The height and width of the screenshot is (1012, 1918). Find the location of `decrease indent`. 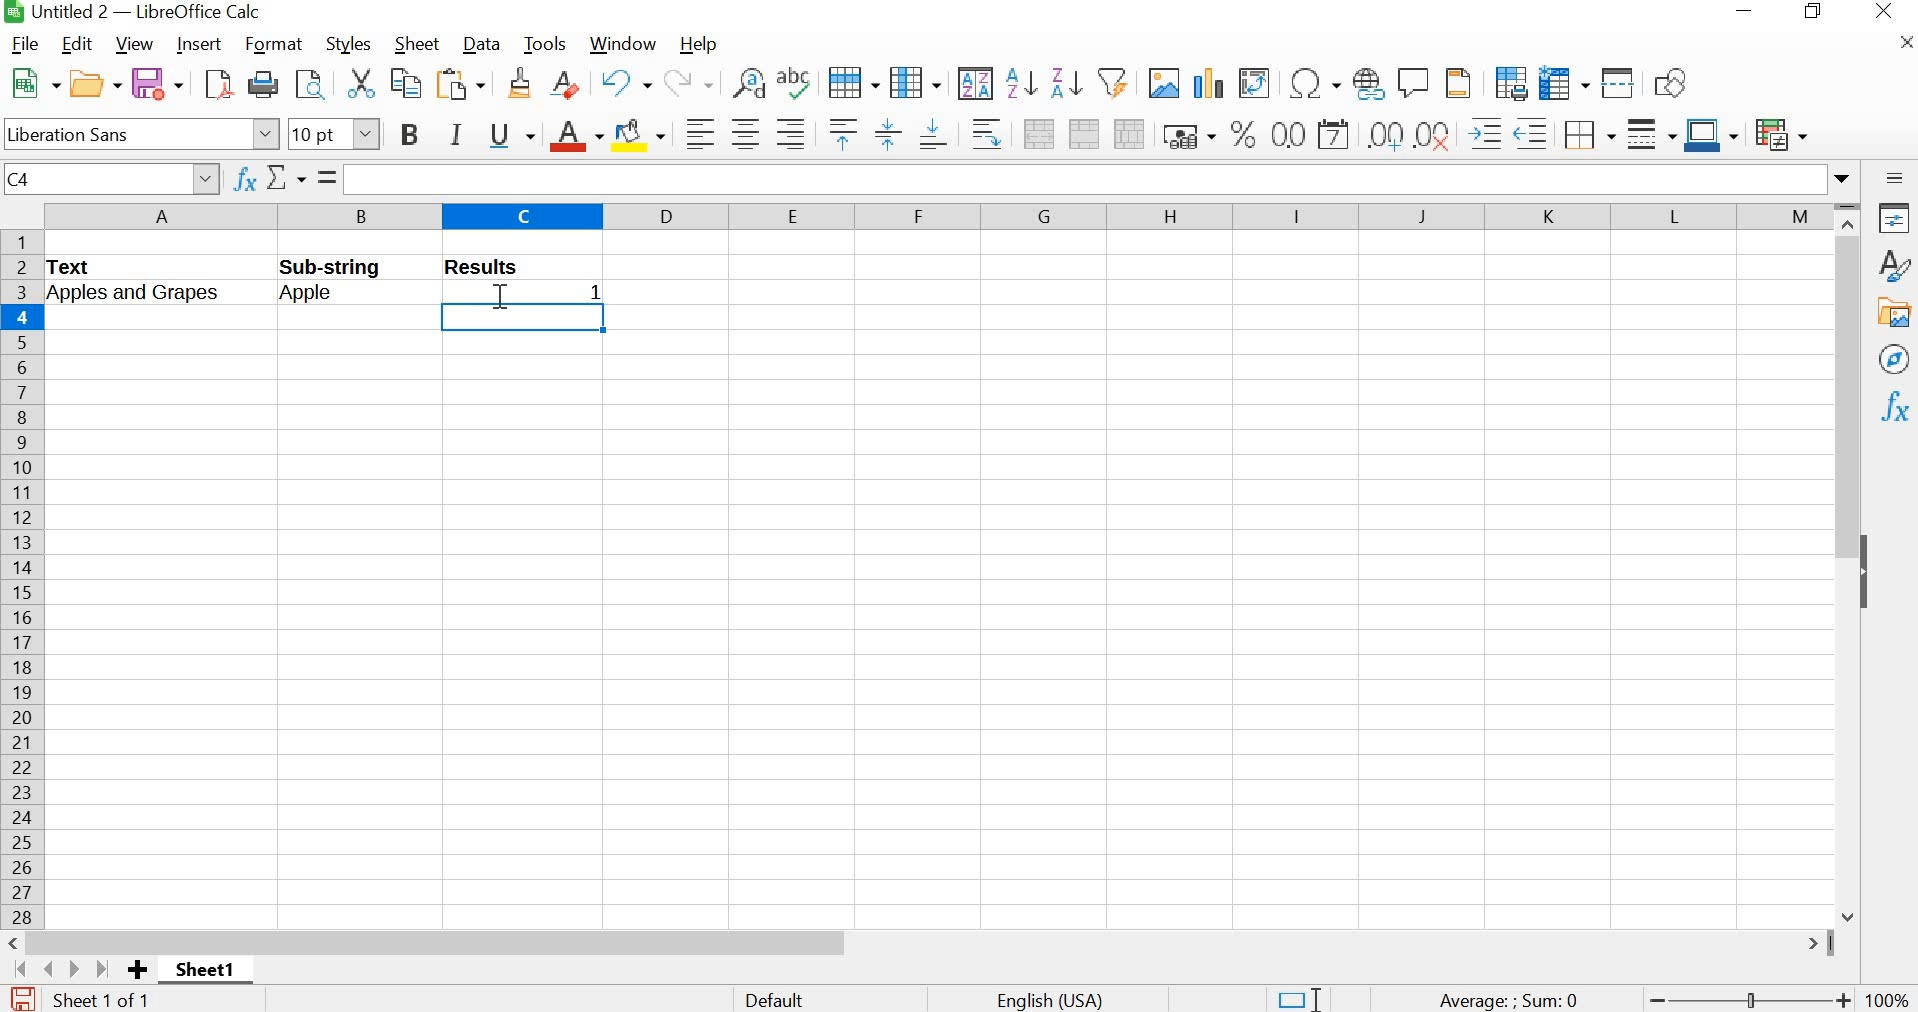

decrease indent is located at coordinates (1531, 132).